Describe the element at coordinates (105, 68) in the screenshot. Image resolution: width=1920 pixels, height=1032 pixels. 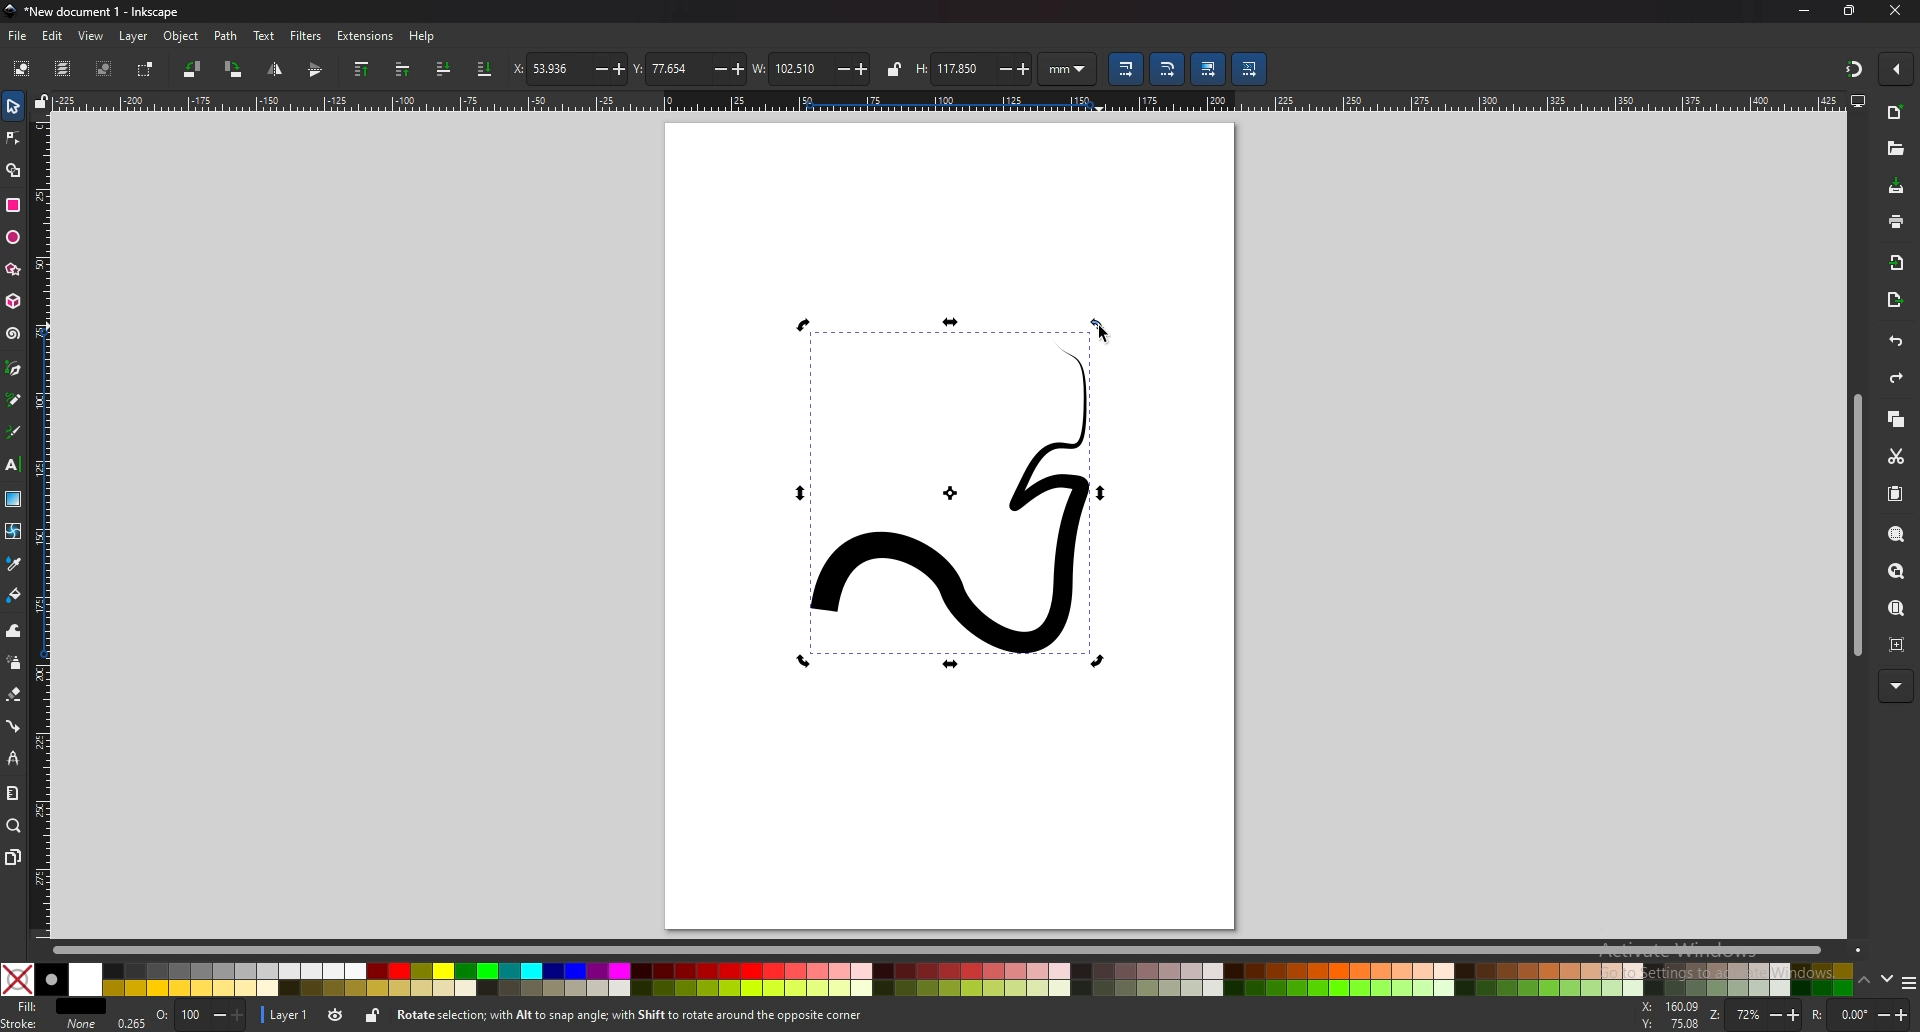
I see `deselect` at that location.